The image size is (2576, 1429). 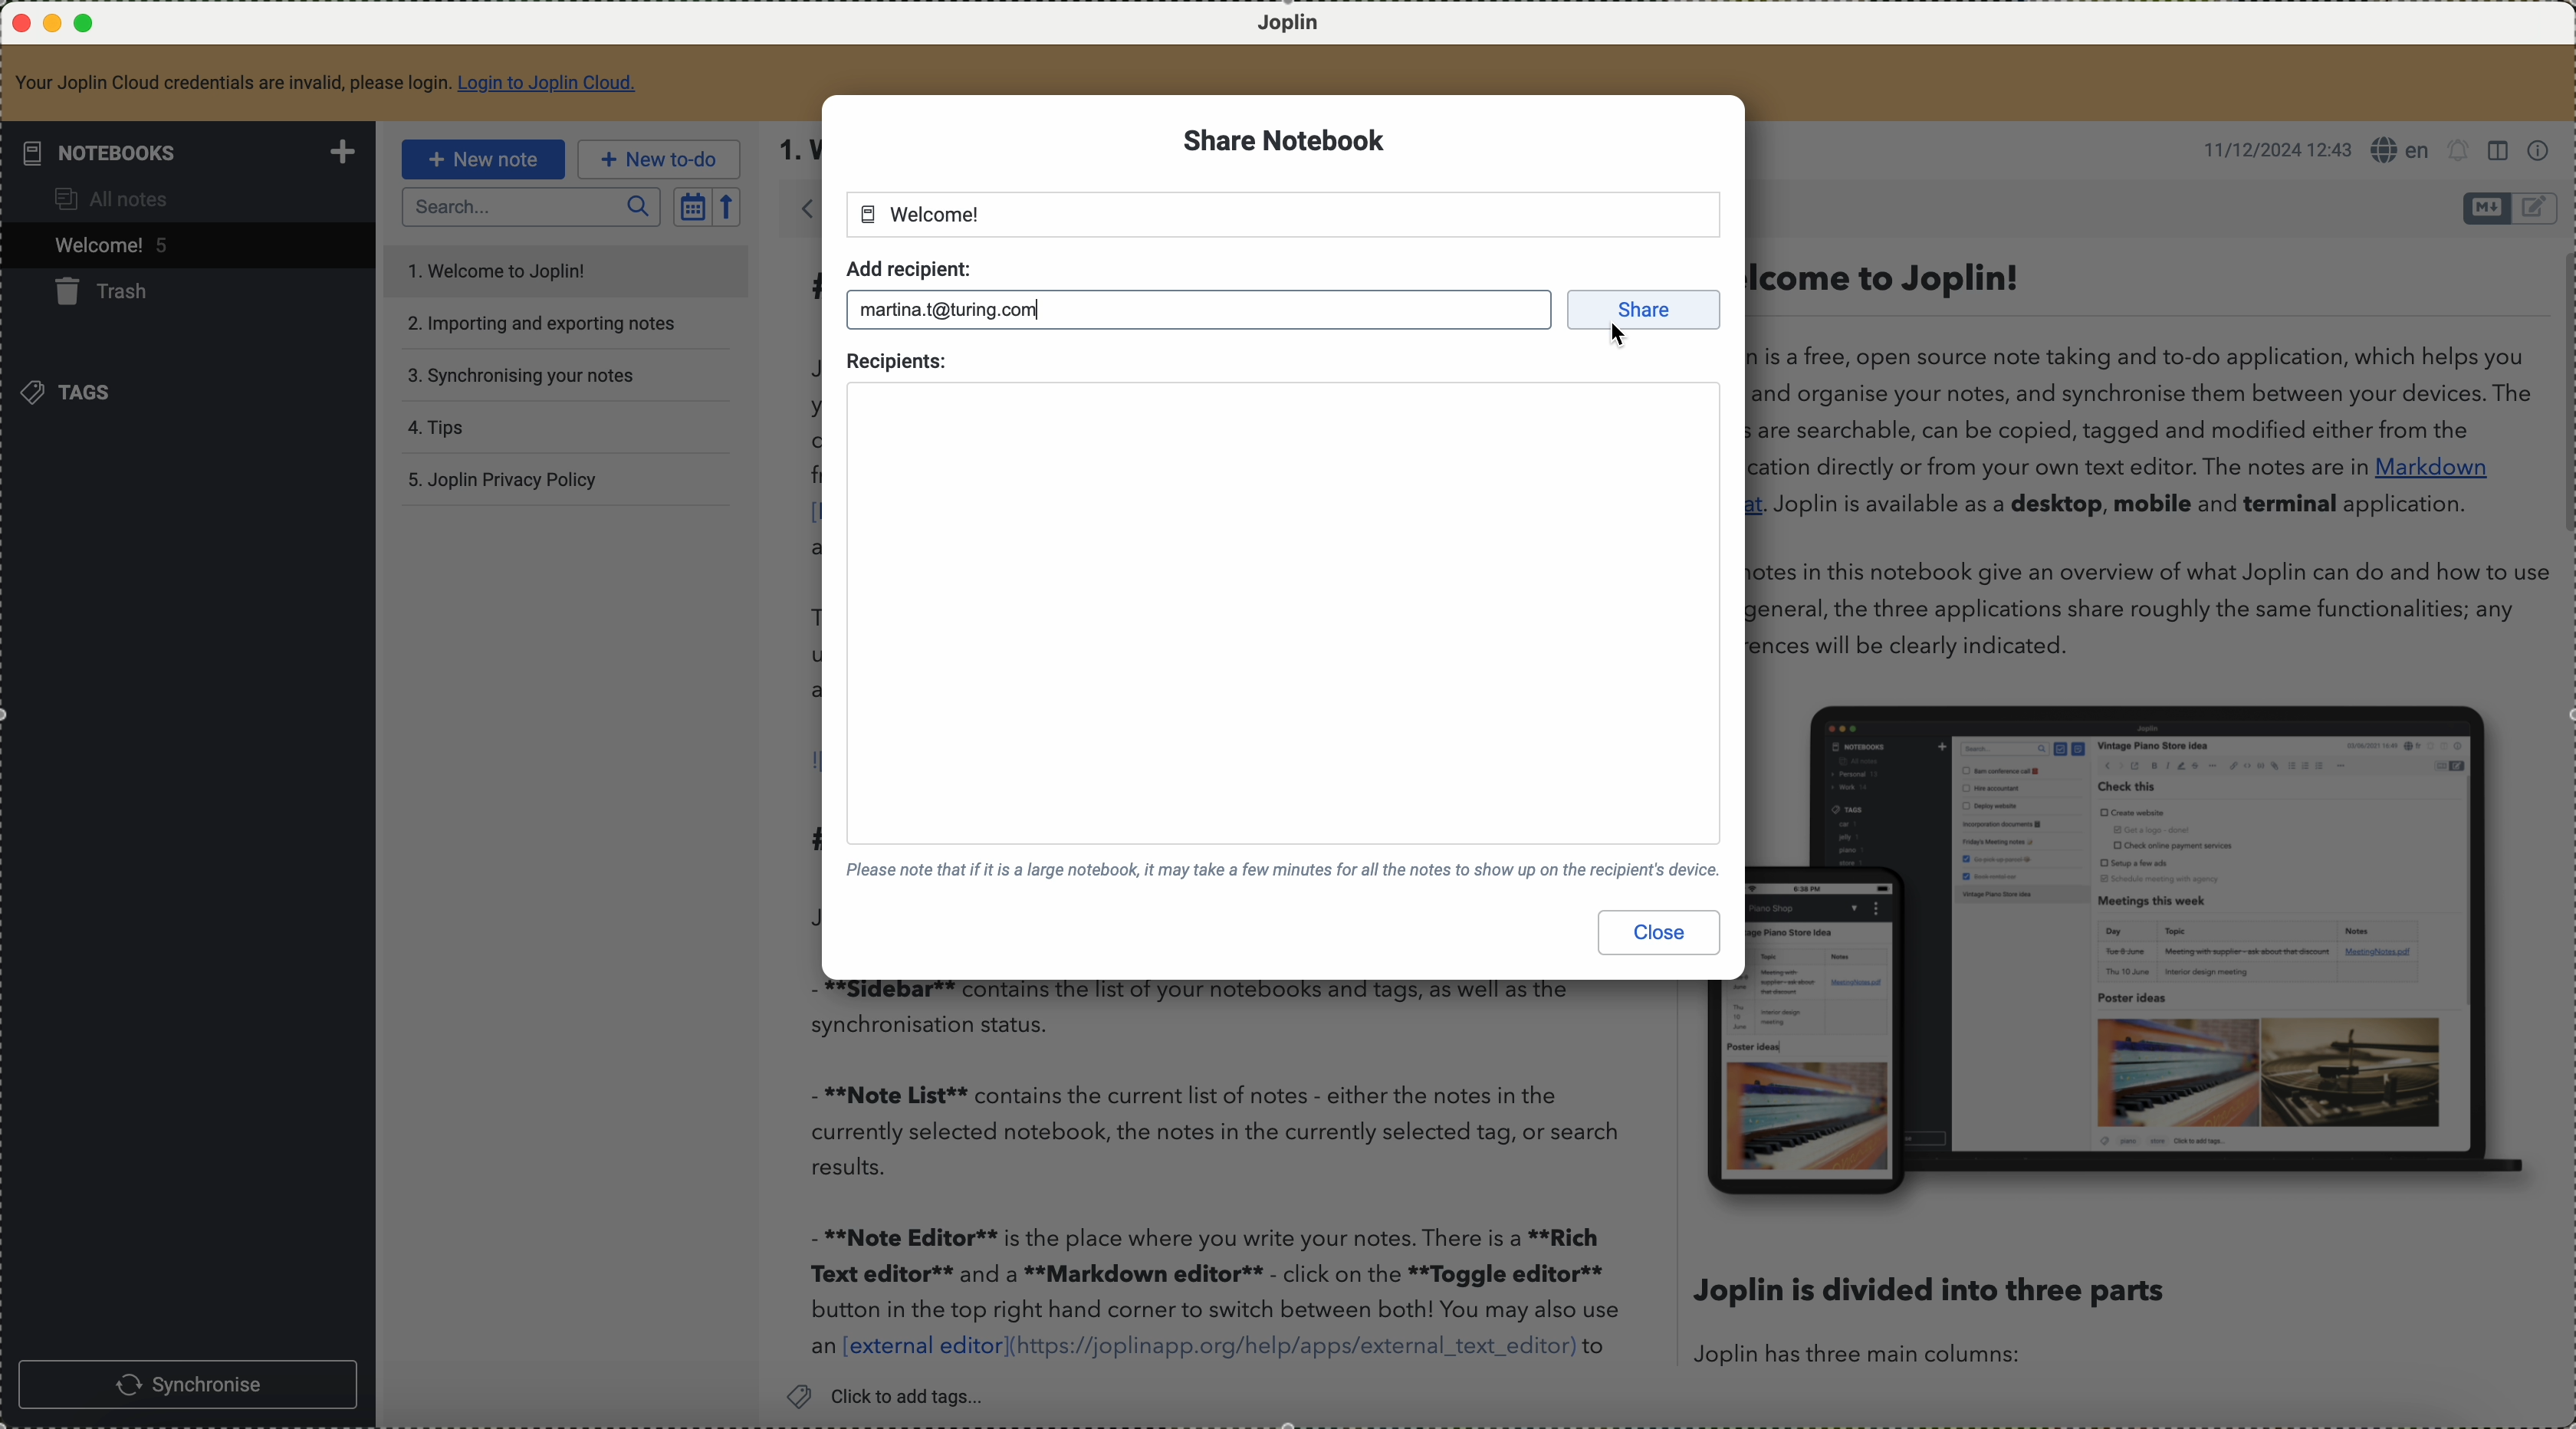 What do you see at coordinates (897, 359) in the screenshot?
I see `recipients` at bounding box center [897, 359].